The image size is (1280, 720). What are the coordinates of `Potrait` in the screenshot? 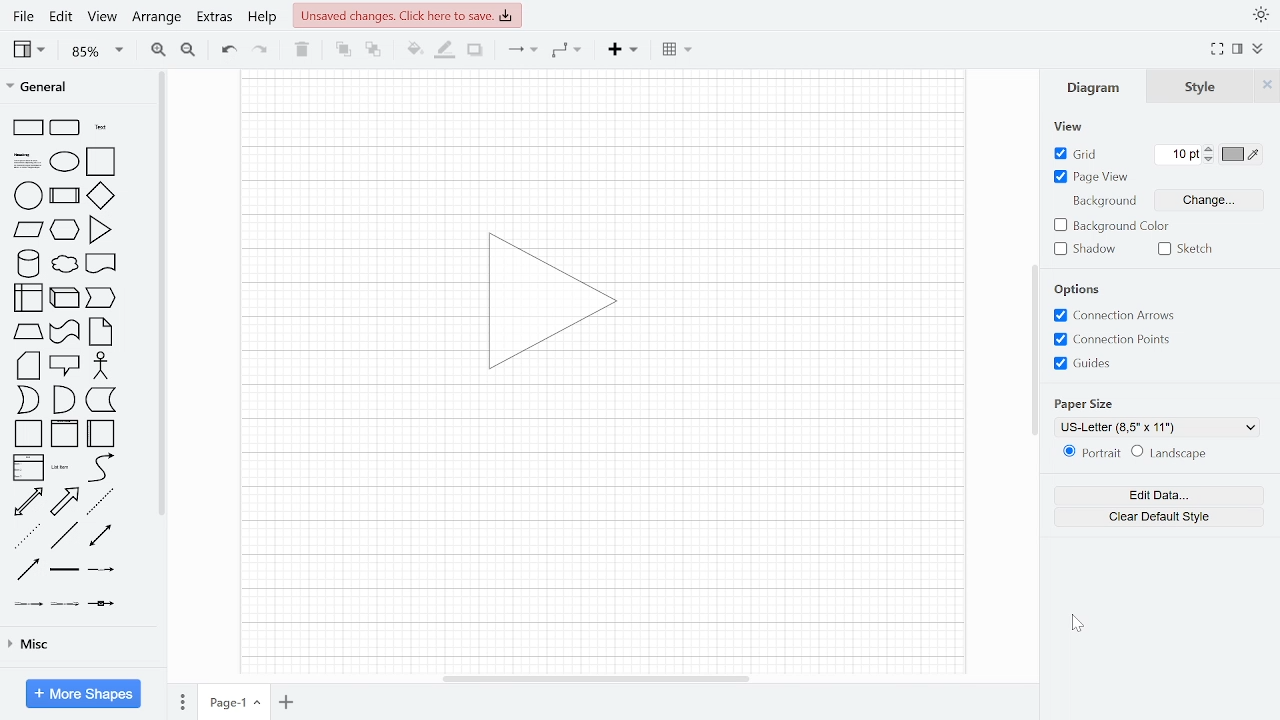 It's located at (1092, 452).